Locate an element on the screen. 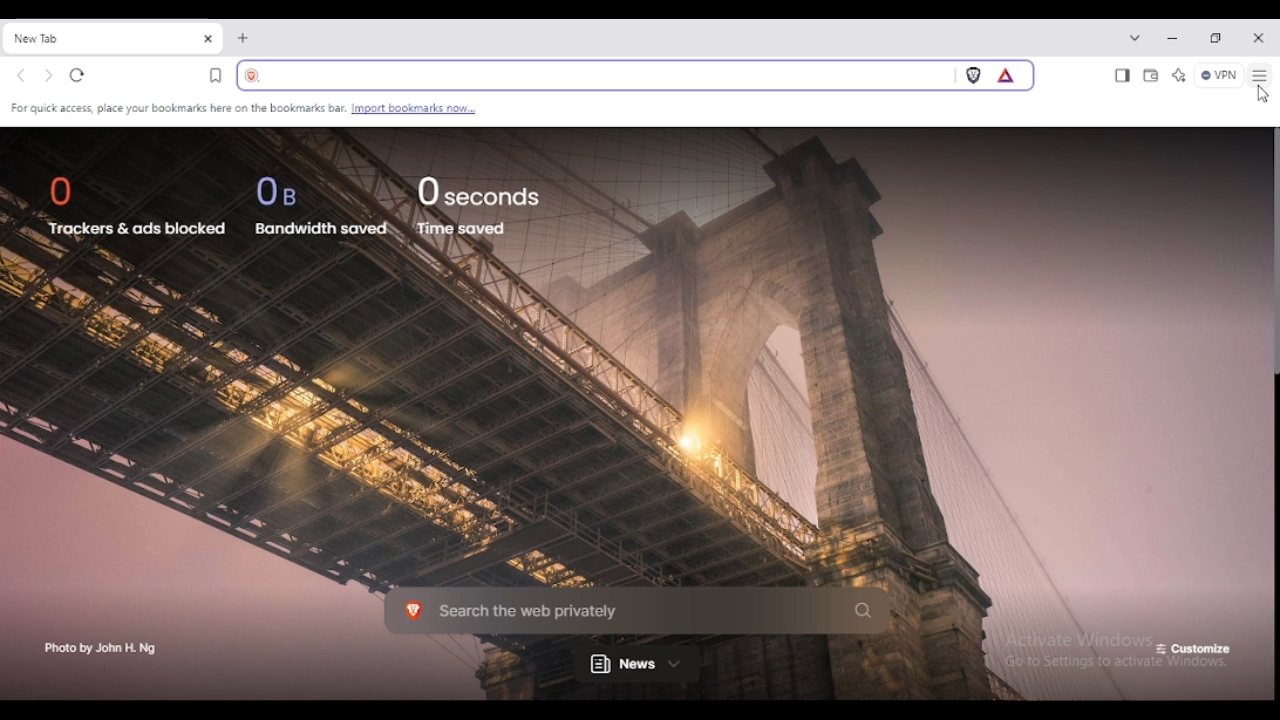  leo AI is located at coordinates (1178, 77).